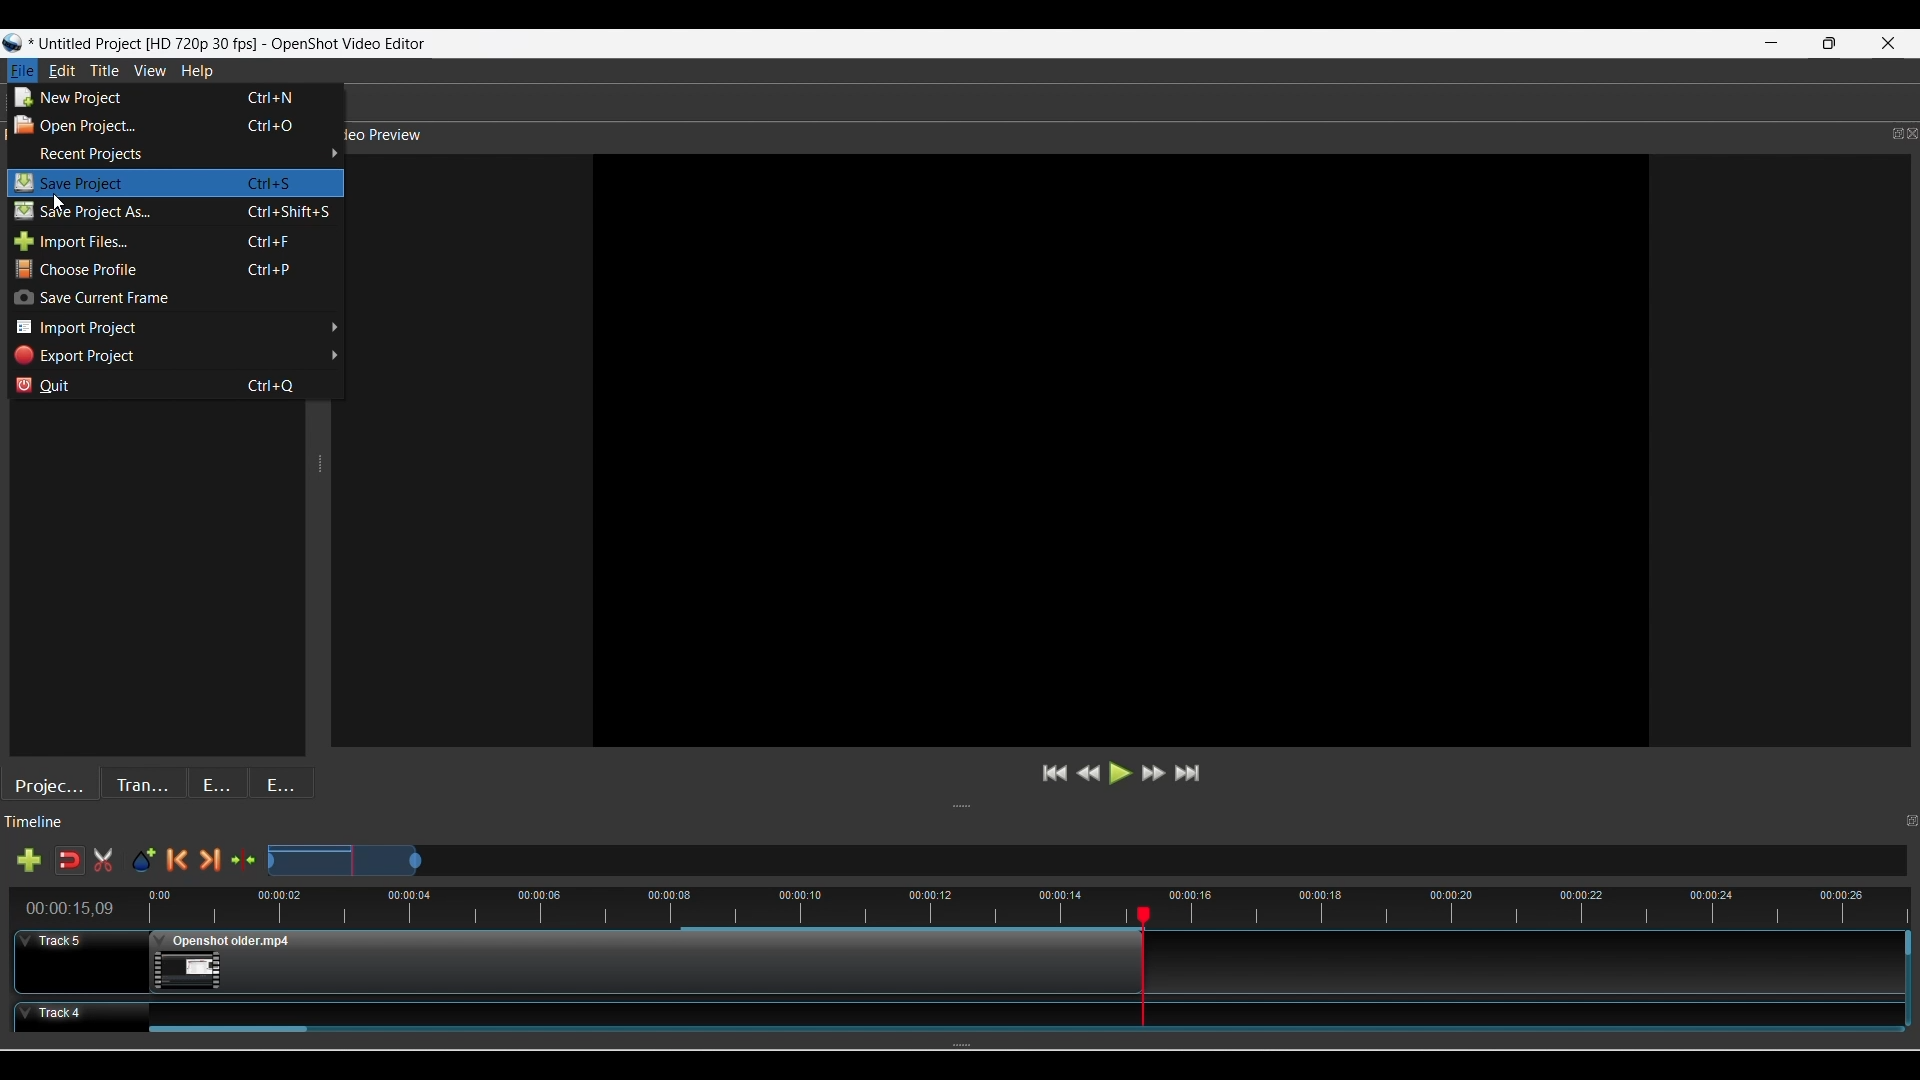  I want to click on Cut, so click(103, 860).